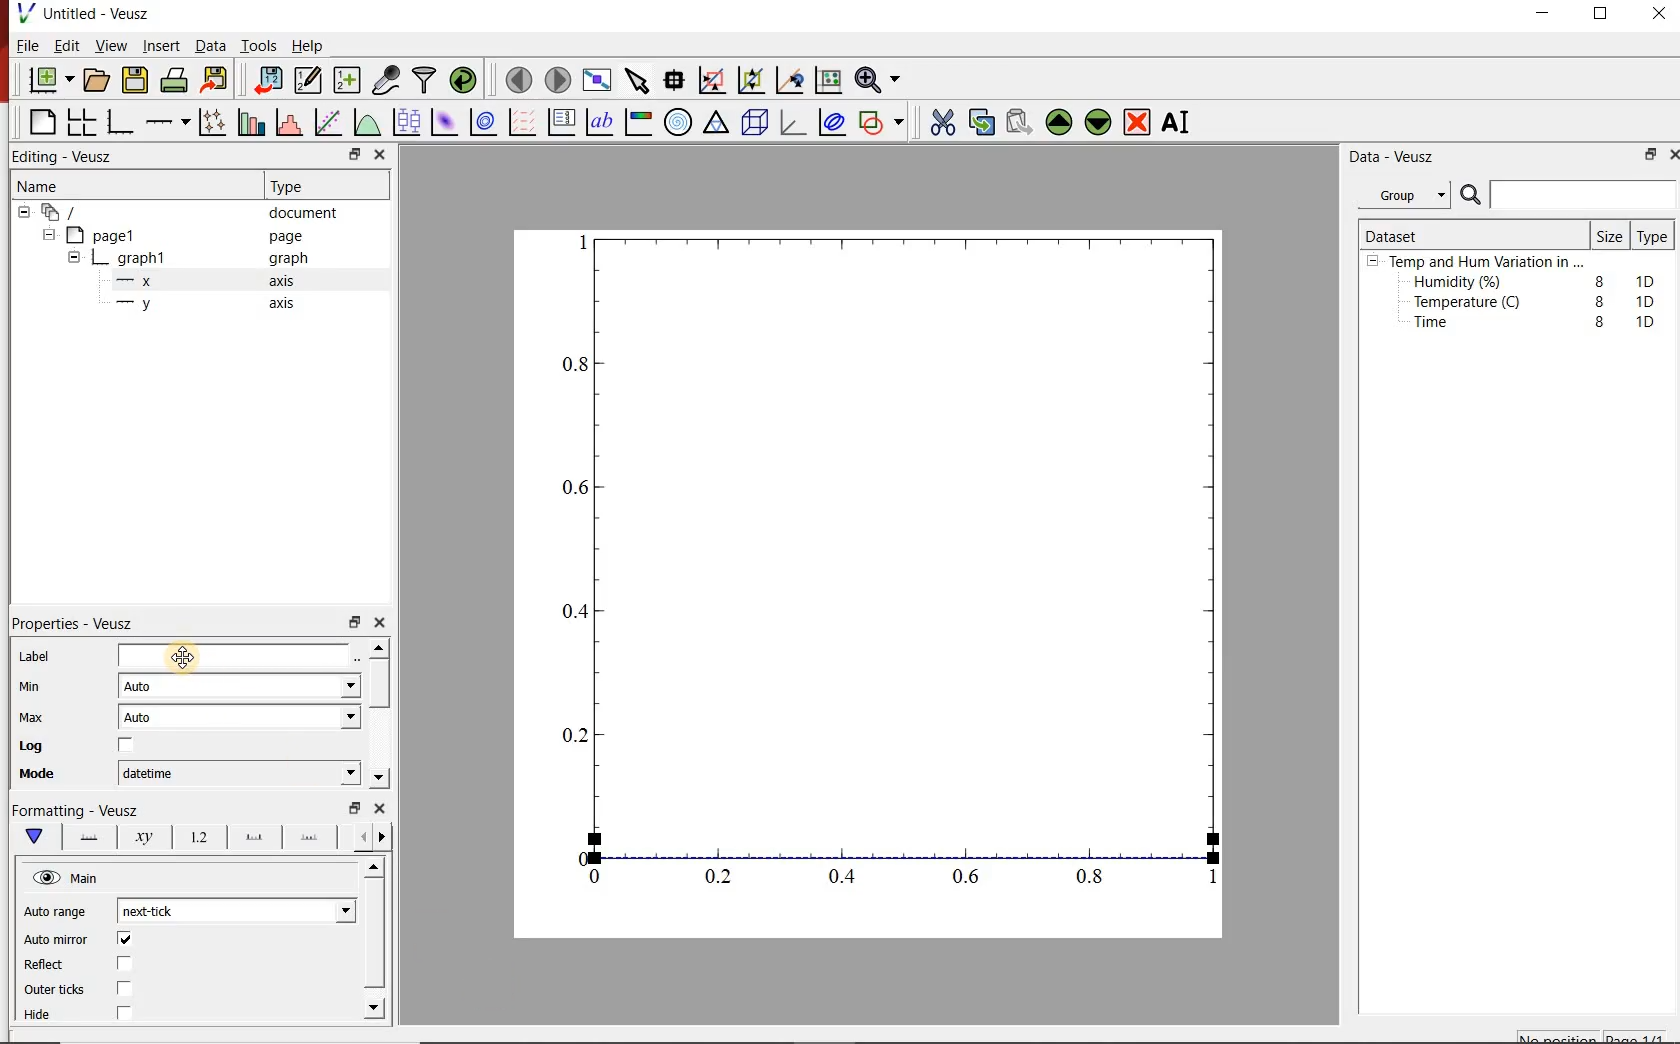 The height and width of the screenshot is (1044, 1680). What do you see at coordinates (361, 655) in the screenshot?
I see `Edit text` at bounding box center [361, 655].